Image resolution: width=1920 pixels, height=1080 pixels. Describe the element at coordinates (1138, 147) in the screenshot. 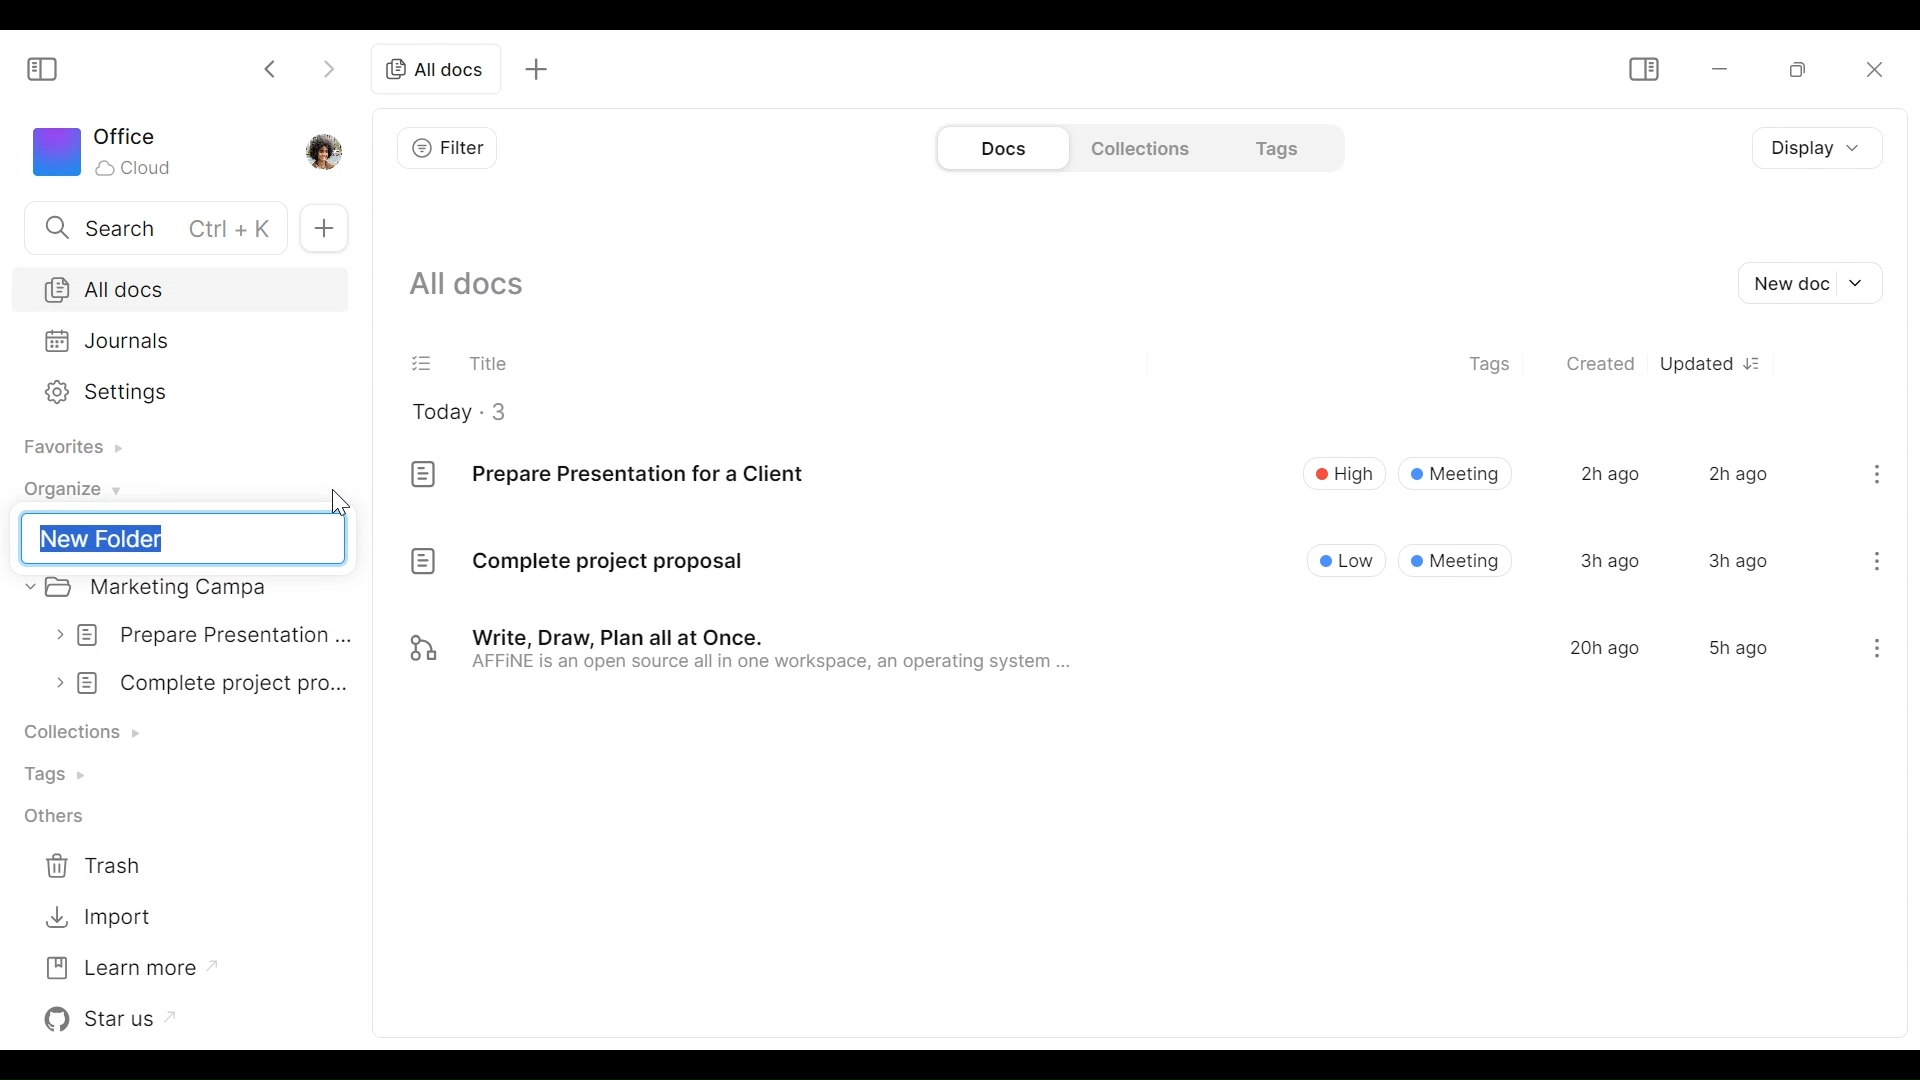

I see `Collections` at that location.